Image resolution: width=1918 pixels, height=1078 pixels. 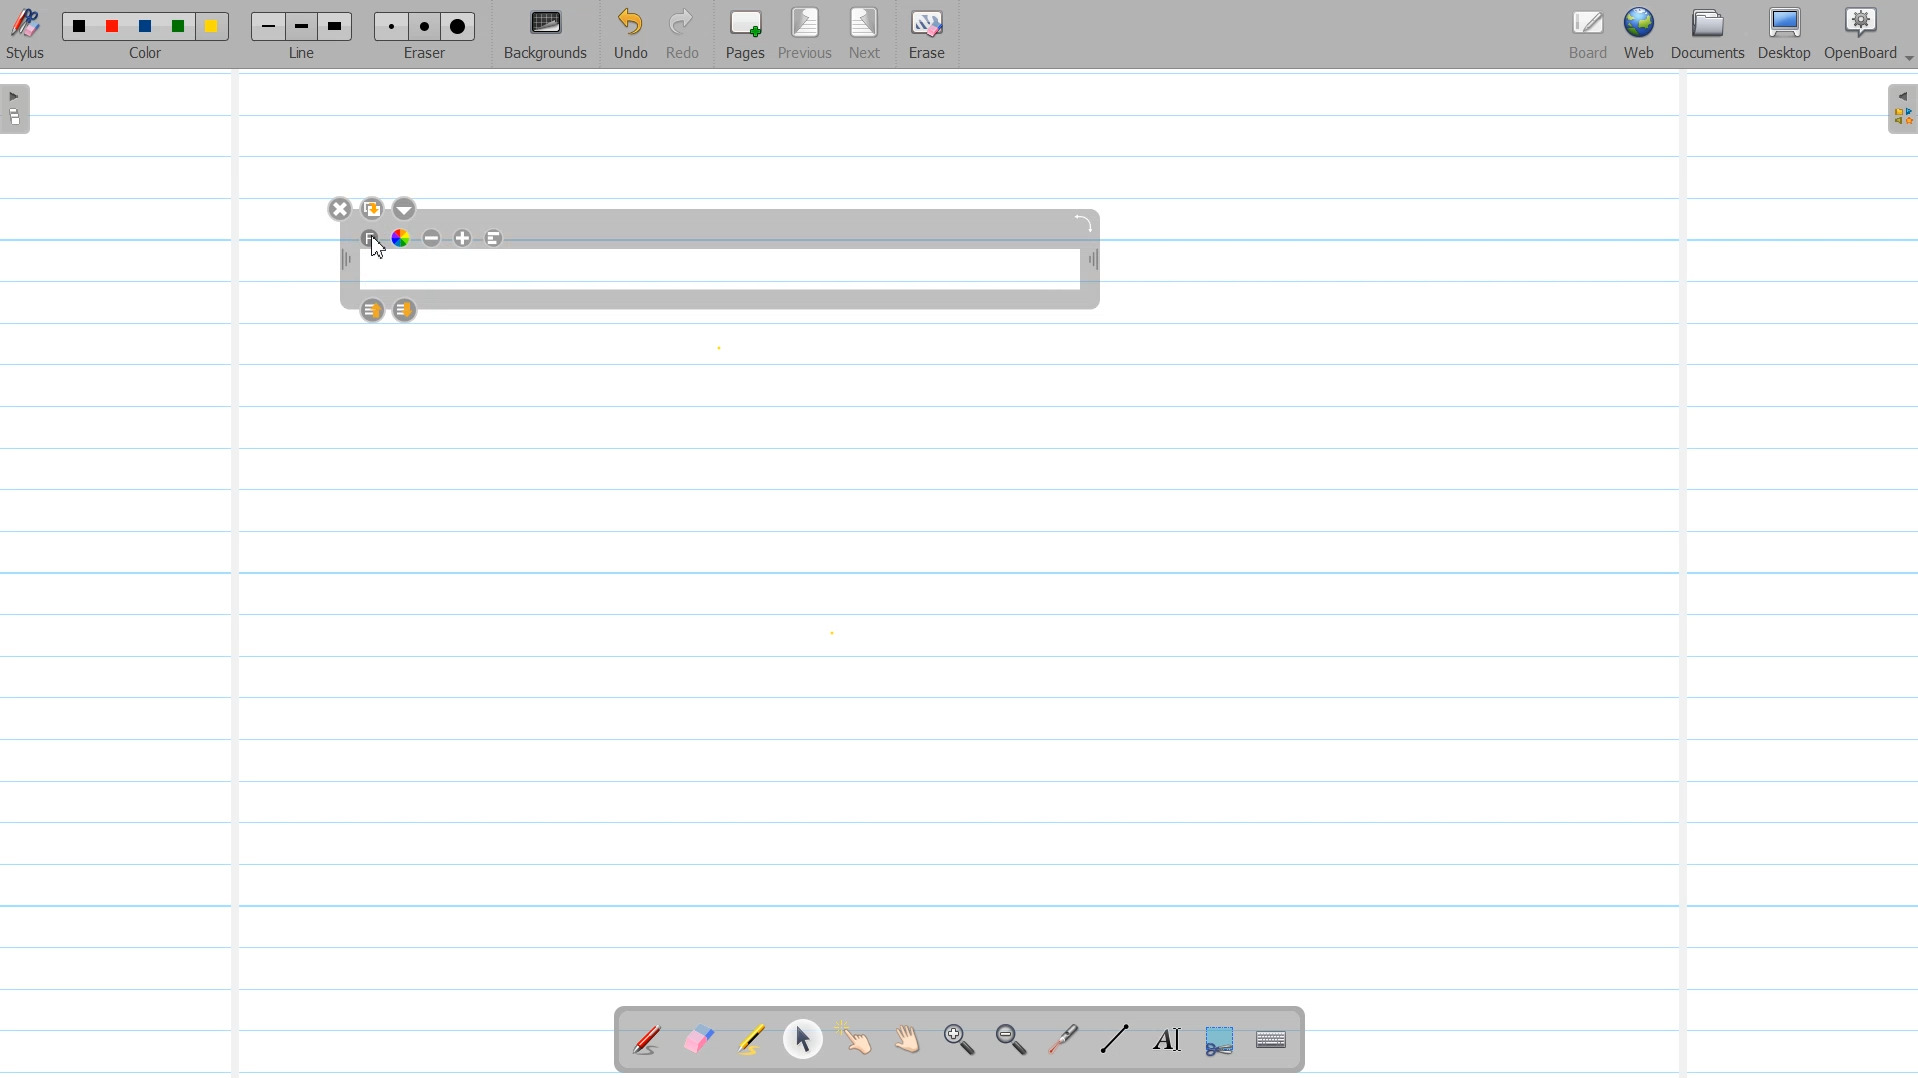 I want to click on Duplicate text , so click(x=374, y=209).